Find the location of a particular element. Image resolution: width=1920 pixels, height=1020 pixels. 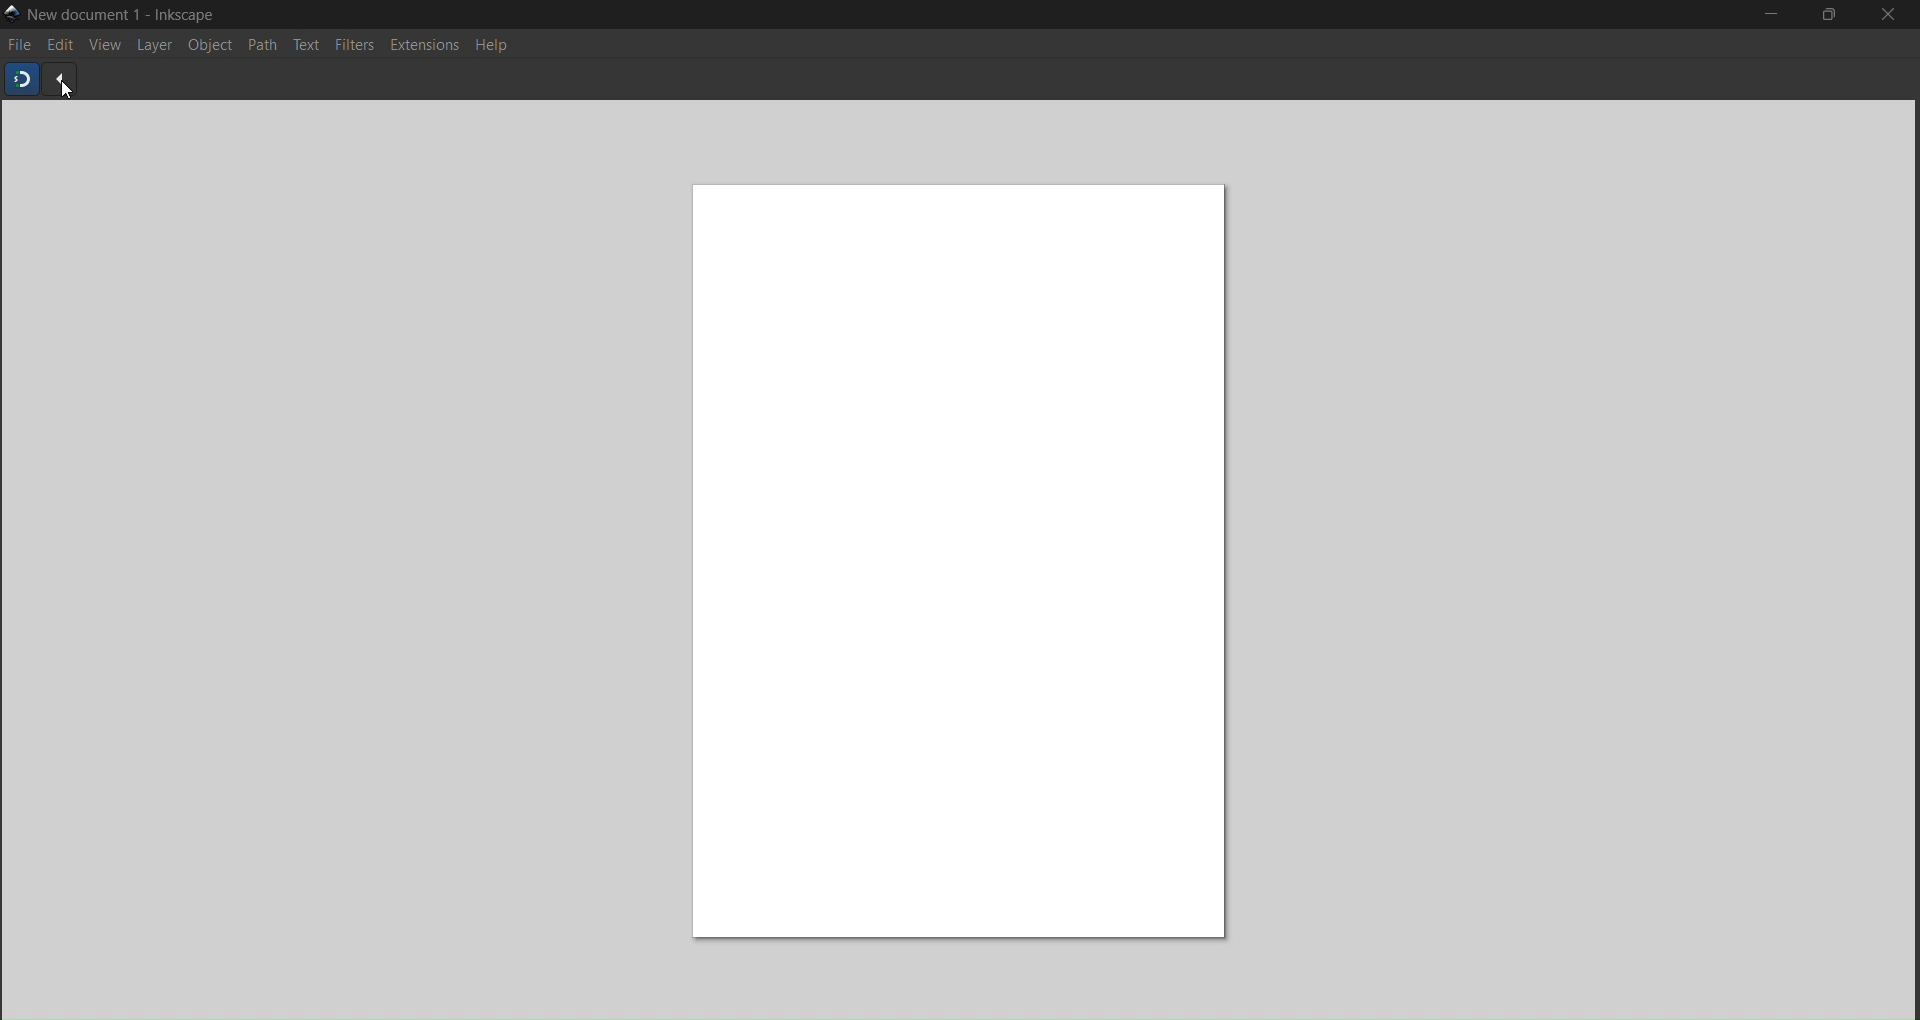

Help is located at coordinates (497, 46).